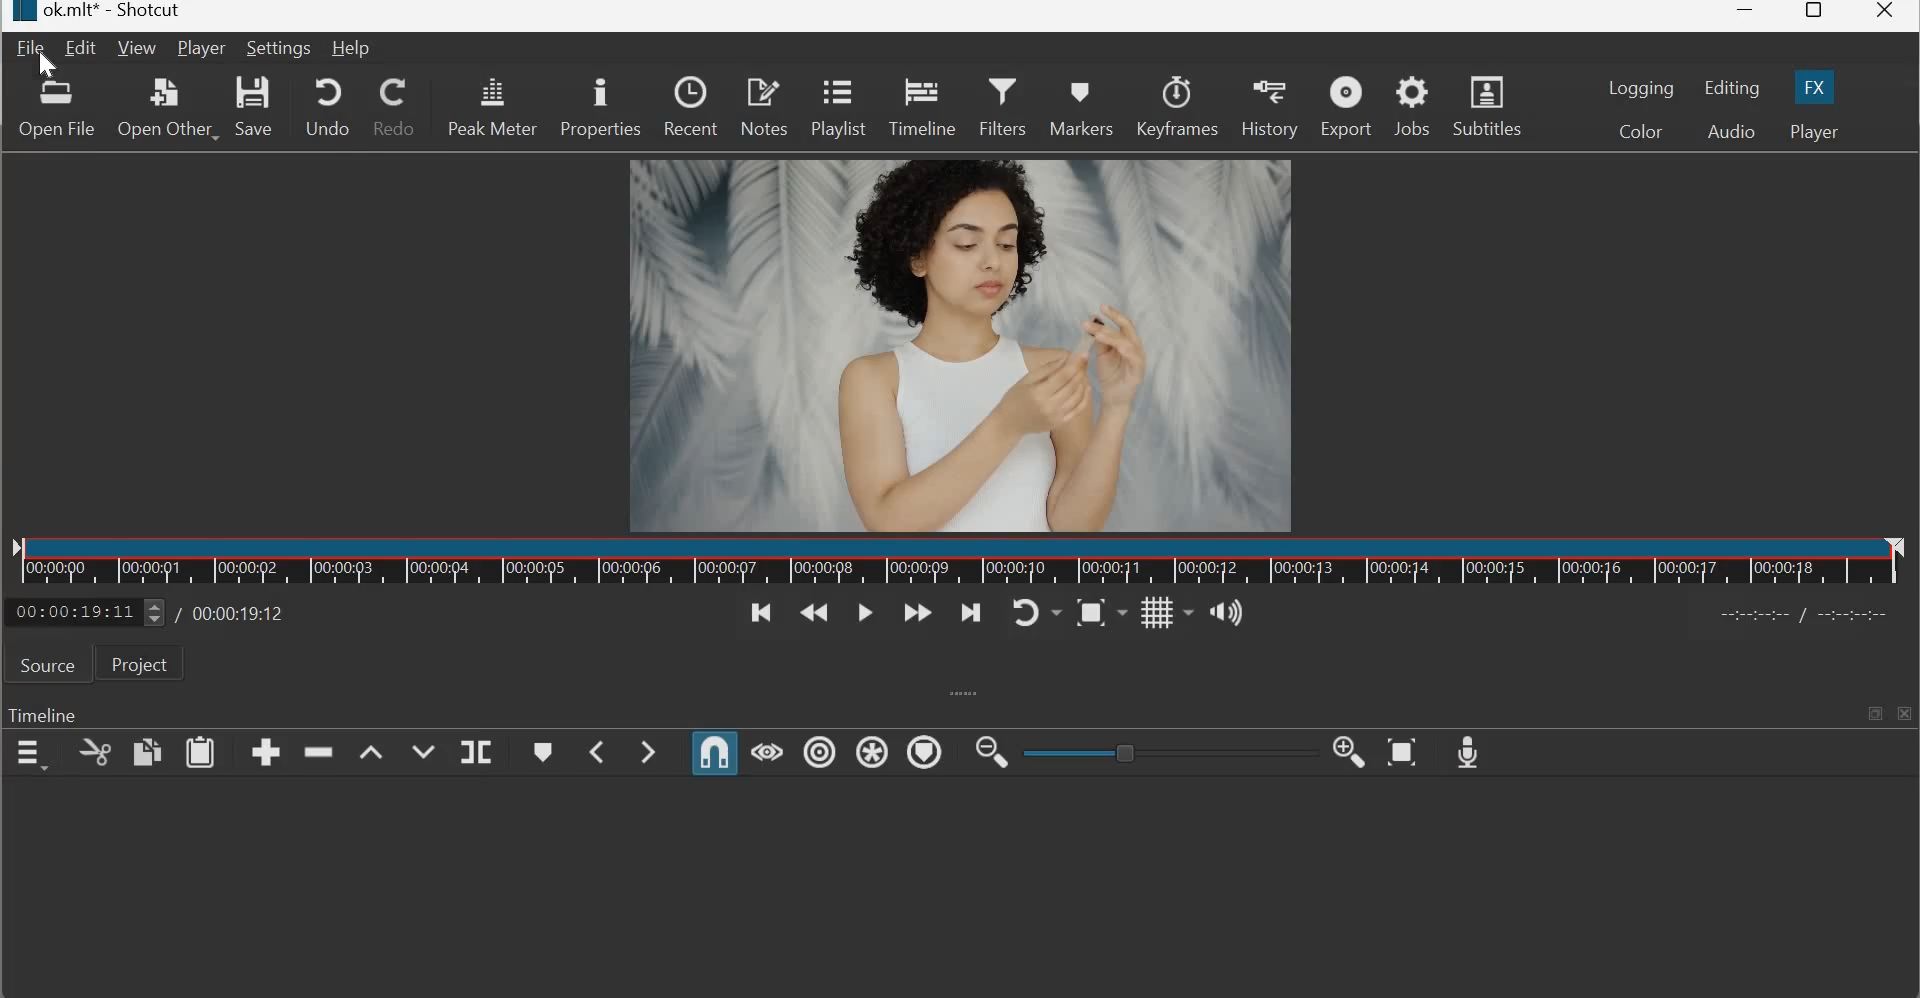  I want to click on Project, so click(140, 663).